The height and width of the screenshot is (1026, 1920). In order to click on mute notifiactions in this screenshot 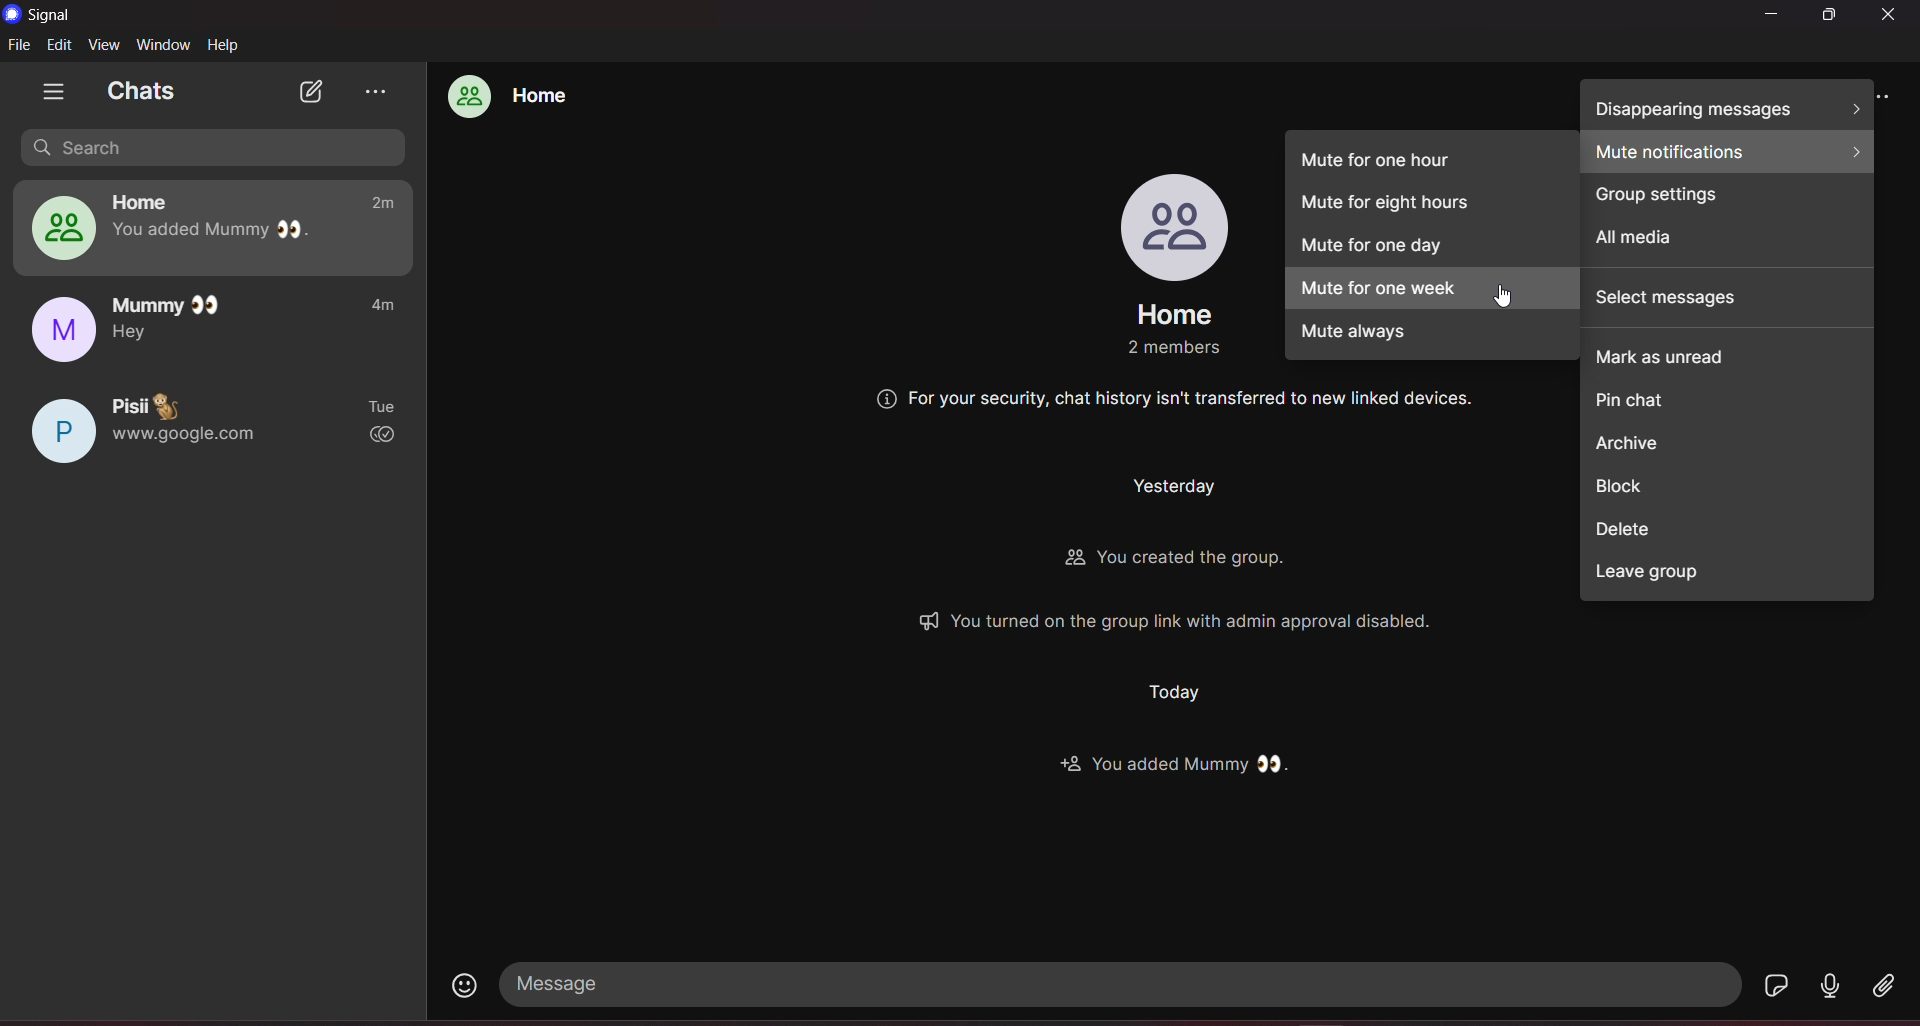, I will do `click(1730, 155)`.